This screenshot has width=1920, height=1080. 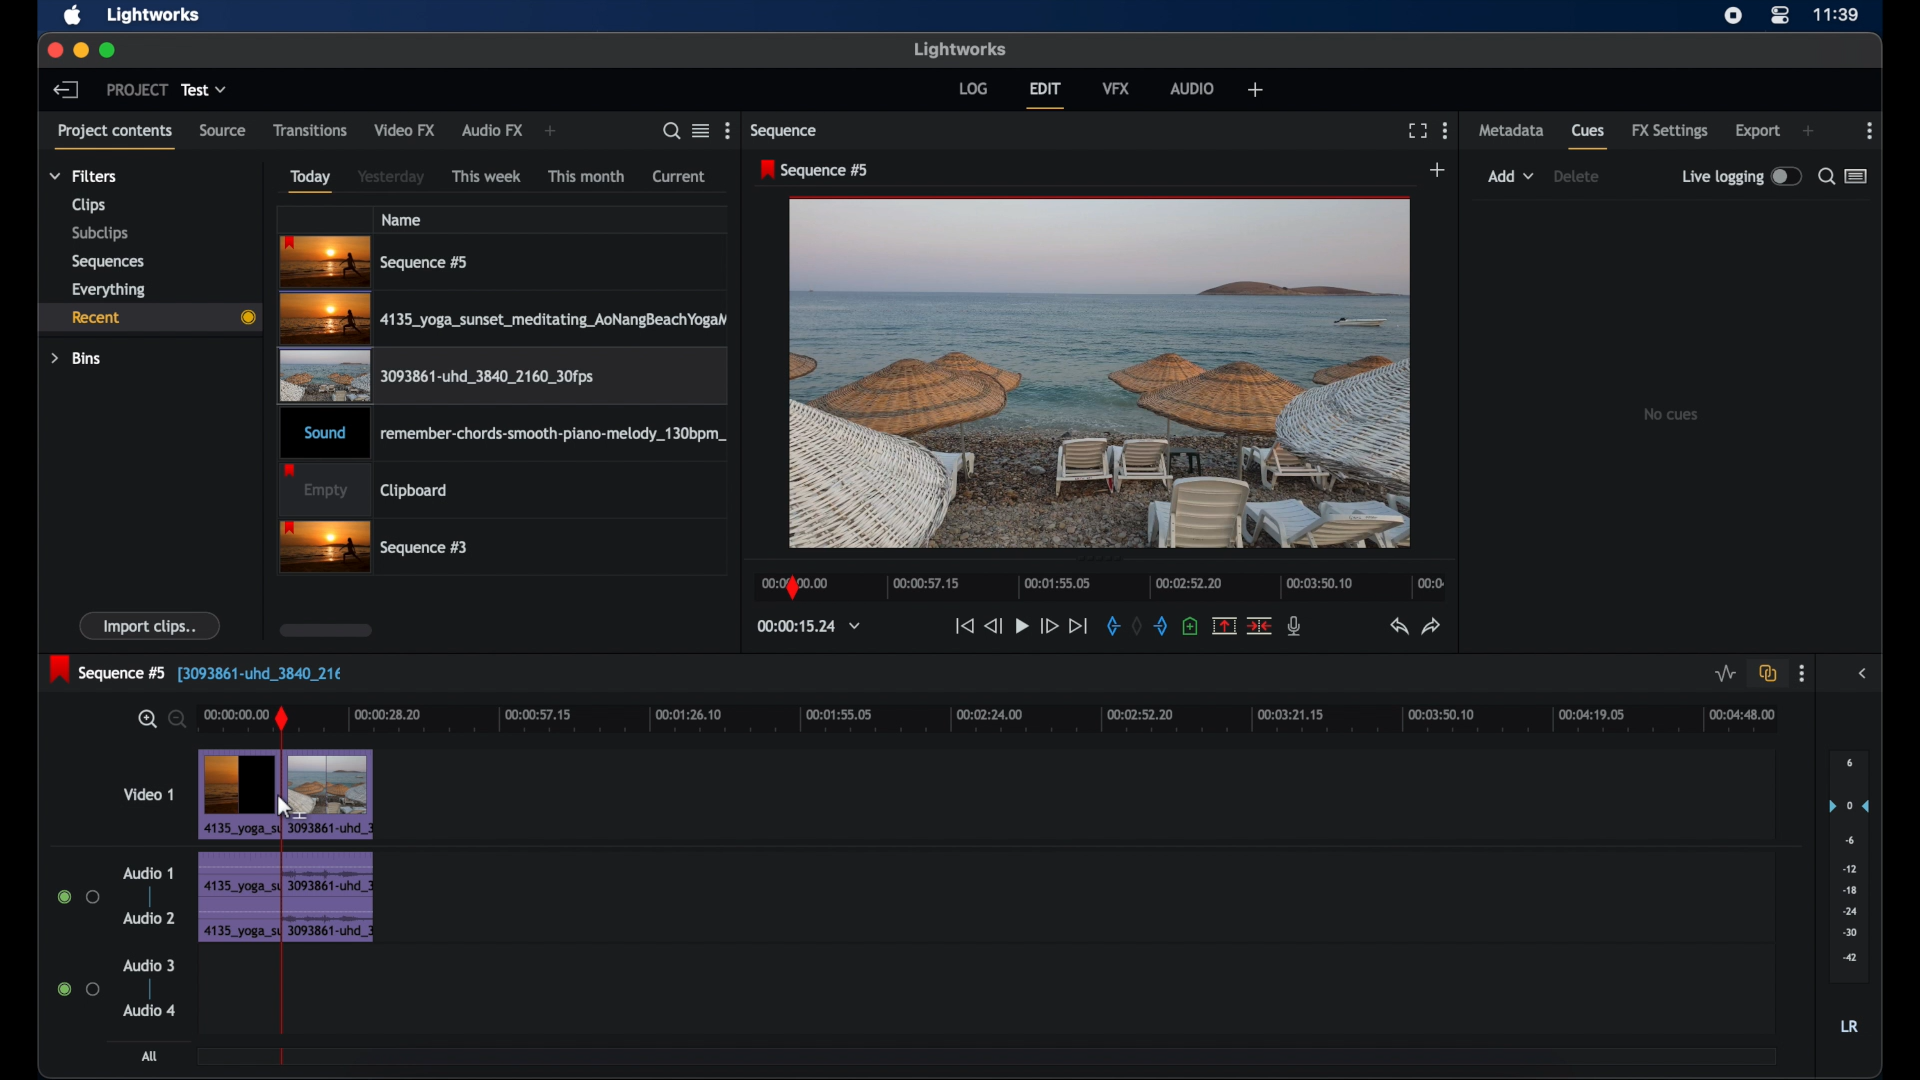 I want to click on log, so click(x=974, y=89).